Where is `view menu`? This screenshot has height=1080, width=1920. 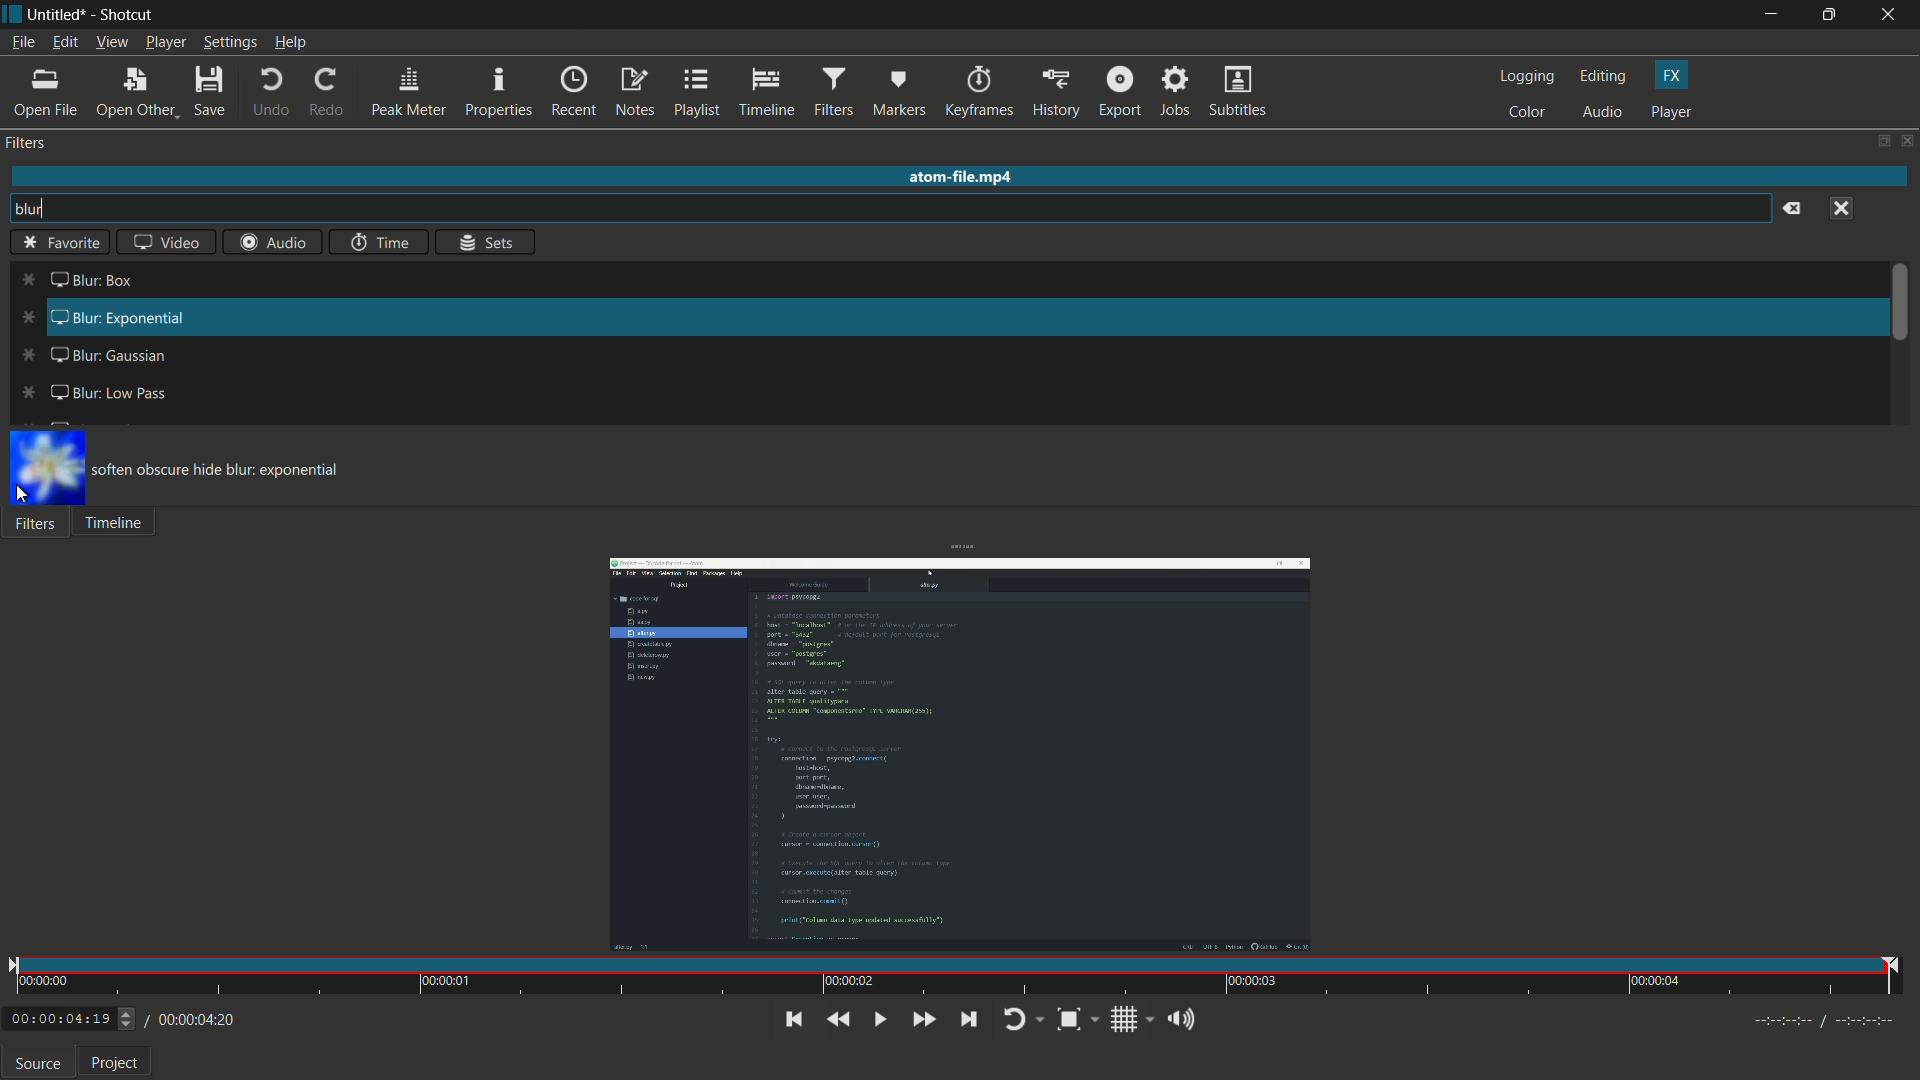 view menu is located at coordinates (110, 43).